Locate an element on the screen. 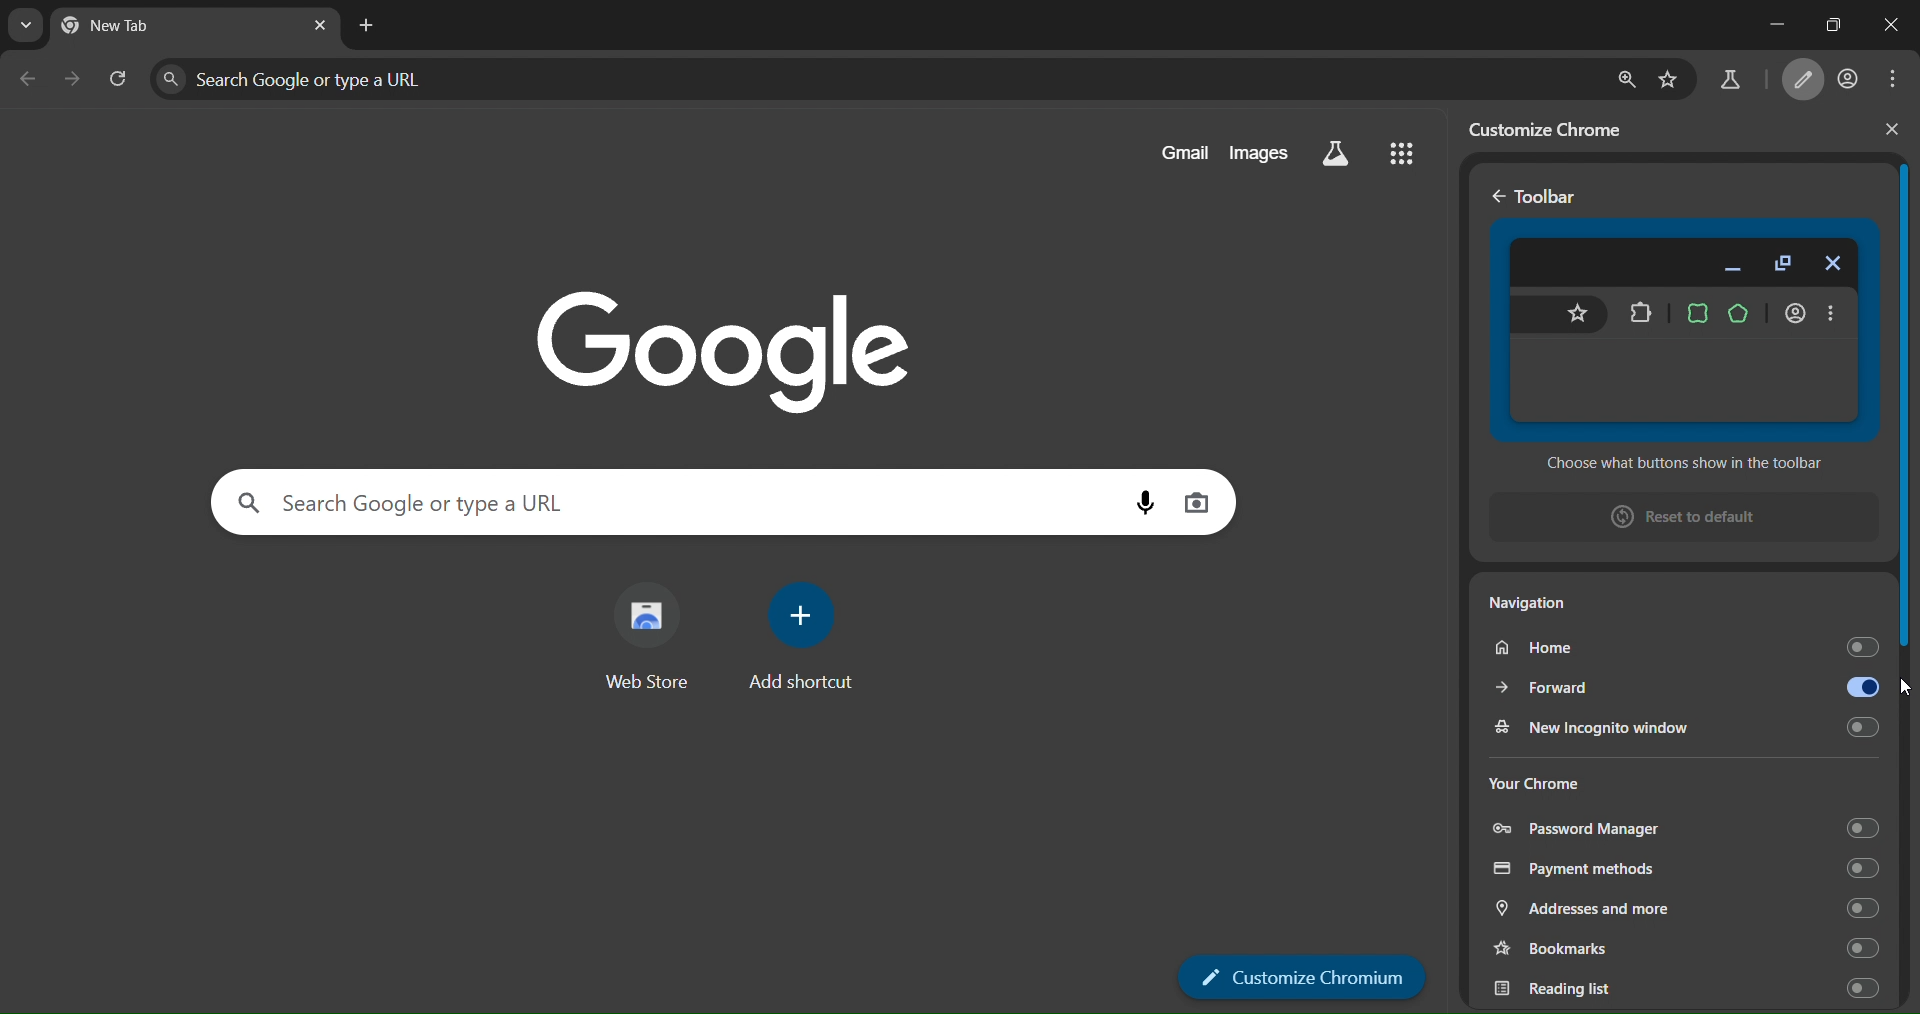  payments methods is located at coordinates (1684, 868).